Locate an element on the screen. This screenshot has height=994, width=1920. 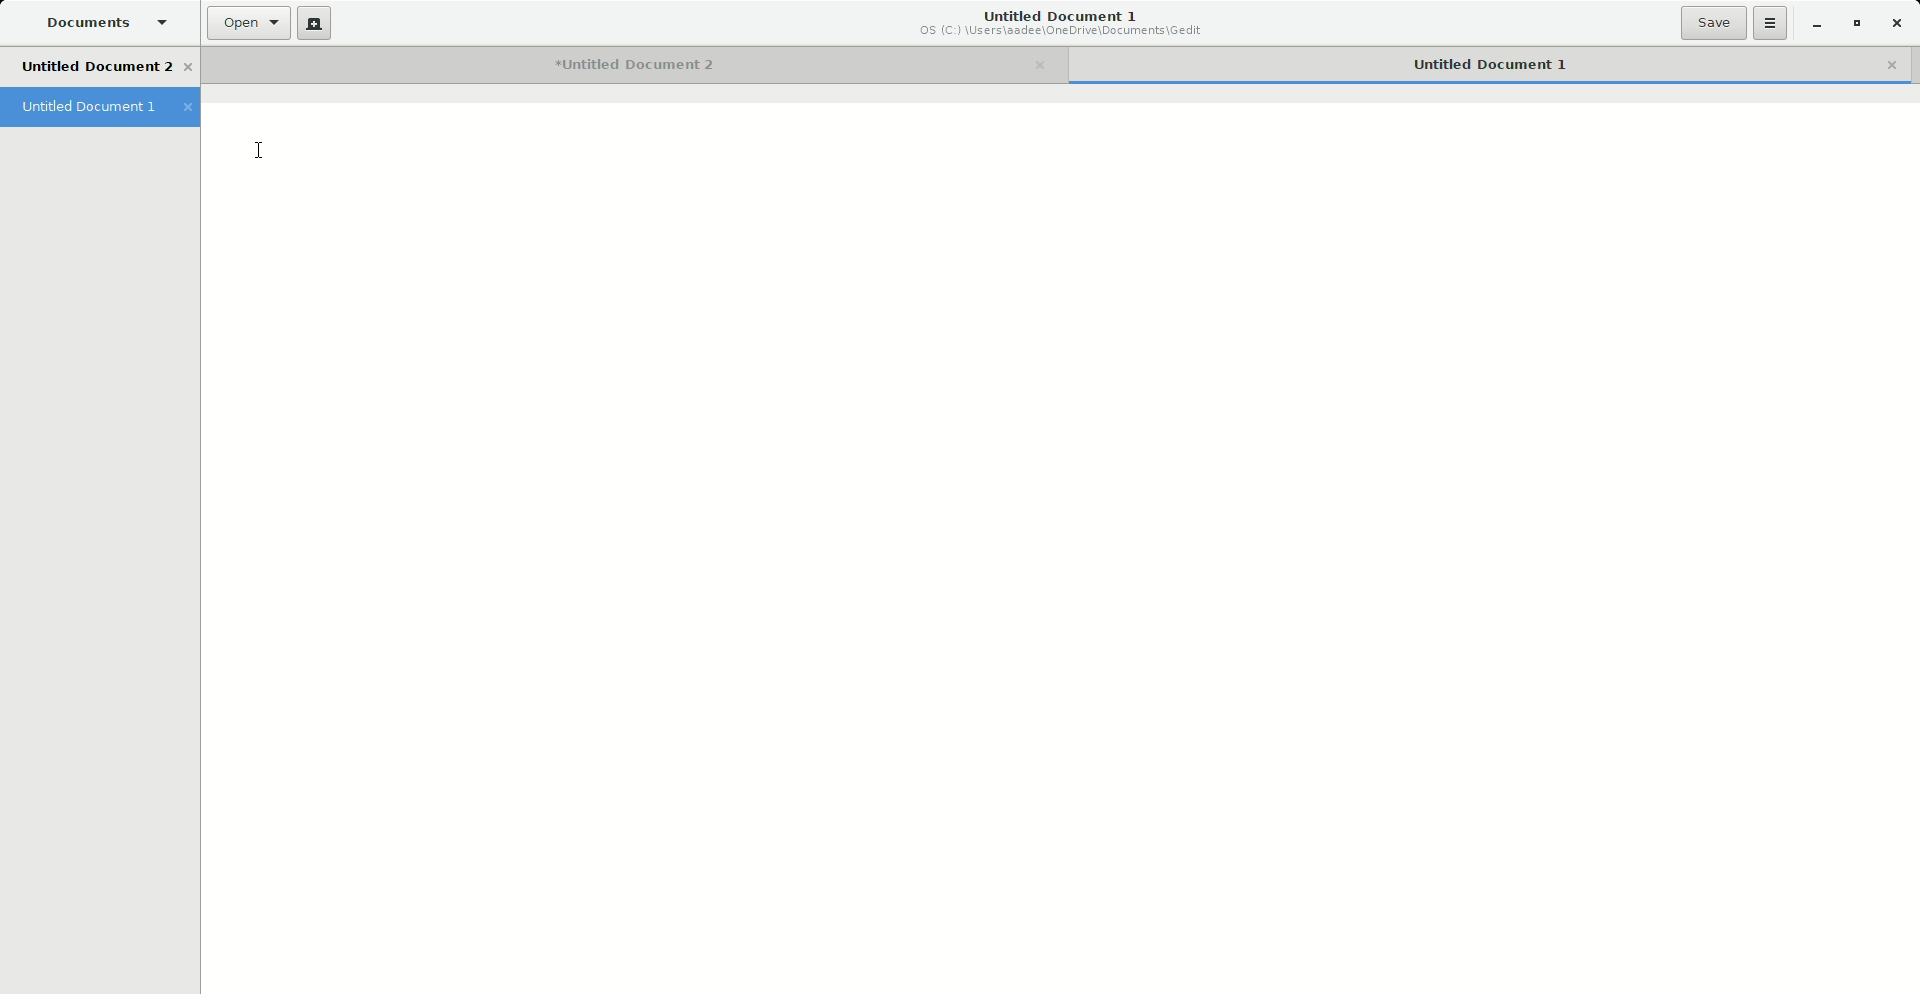
Minimize is located at coordinates (1816, 24).